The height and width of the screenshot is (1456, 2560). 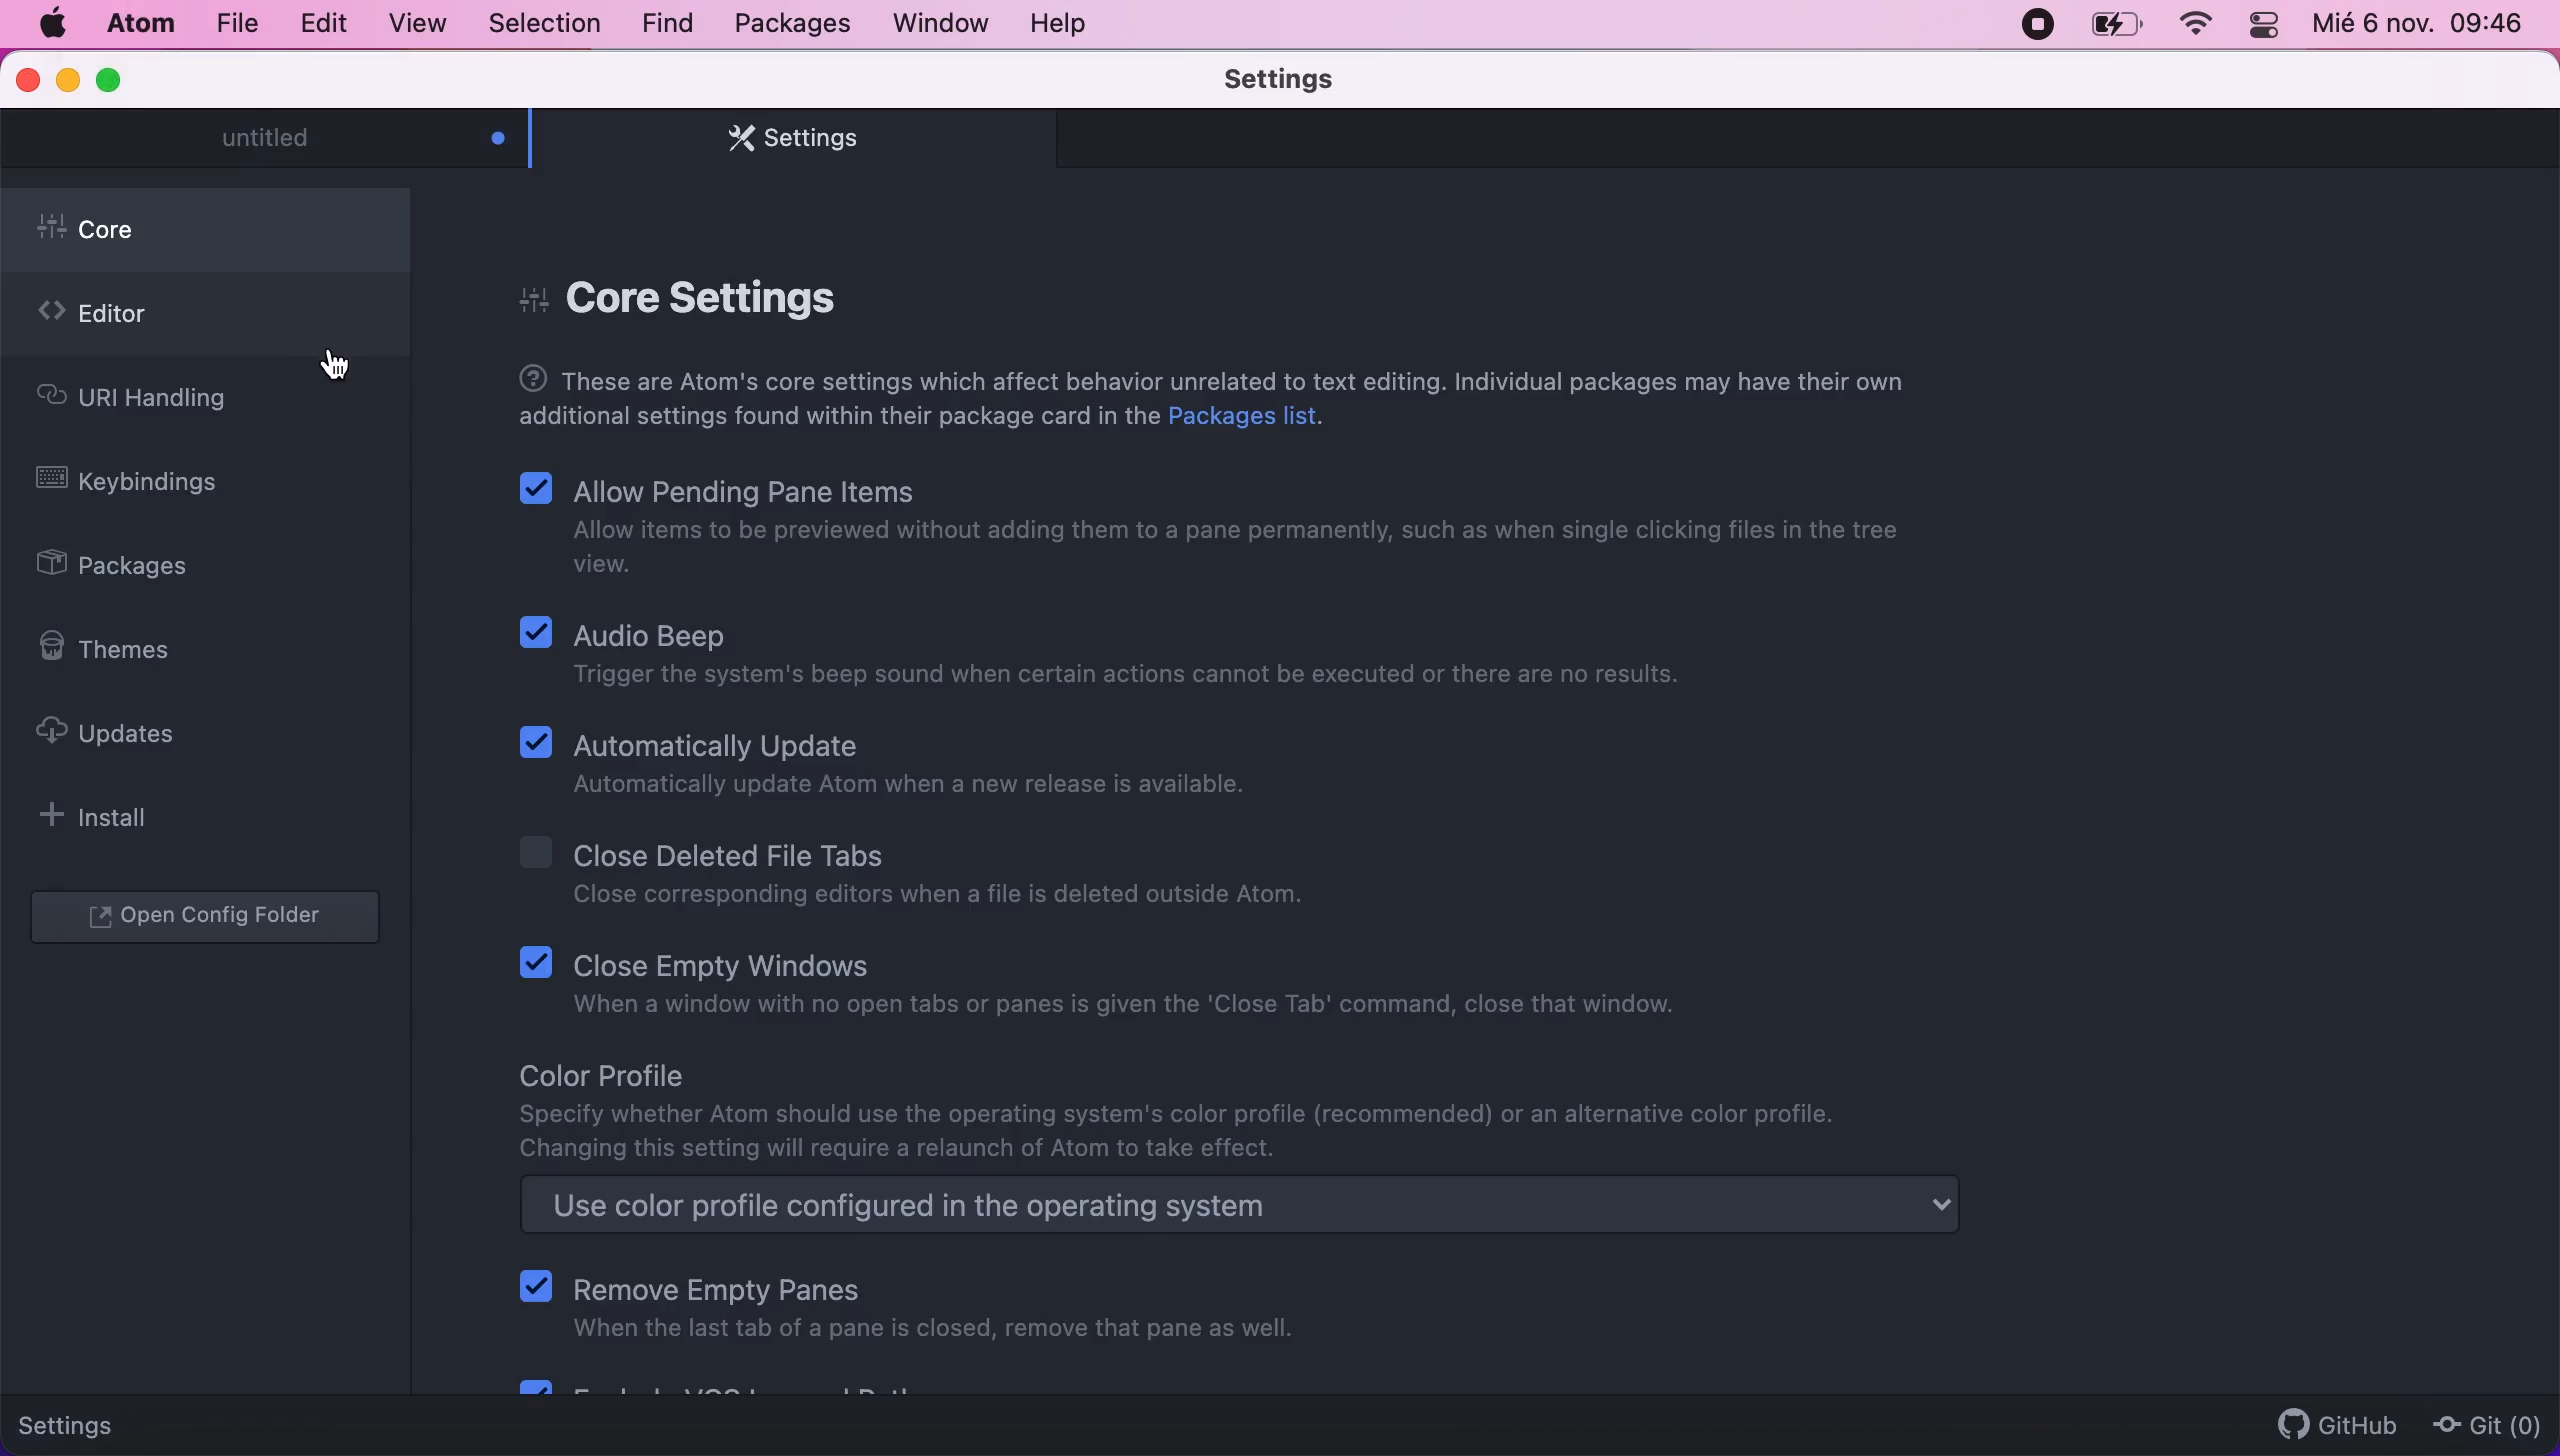 I want to click on keybindings, so click(x=138, y=478).